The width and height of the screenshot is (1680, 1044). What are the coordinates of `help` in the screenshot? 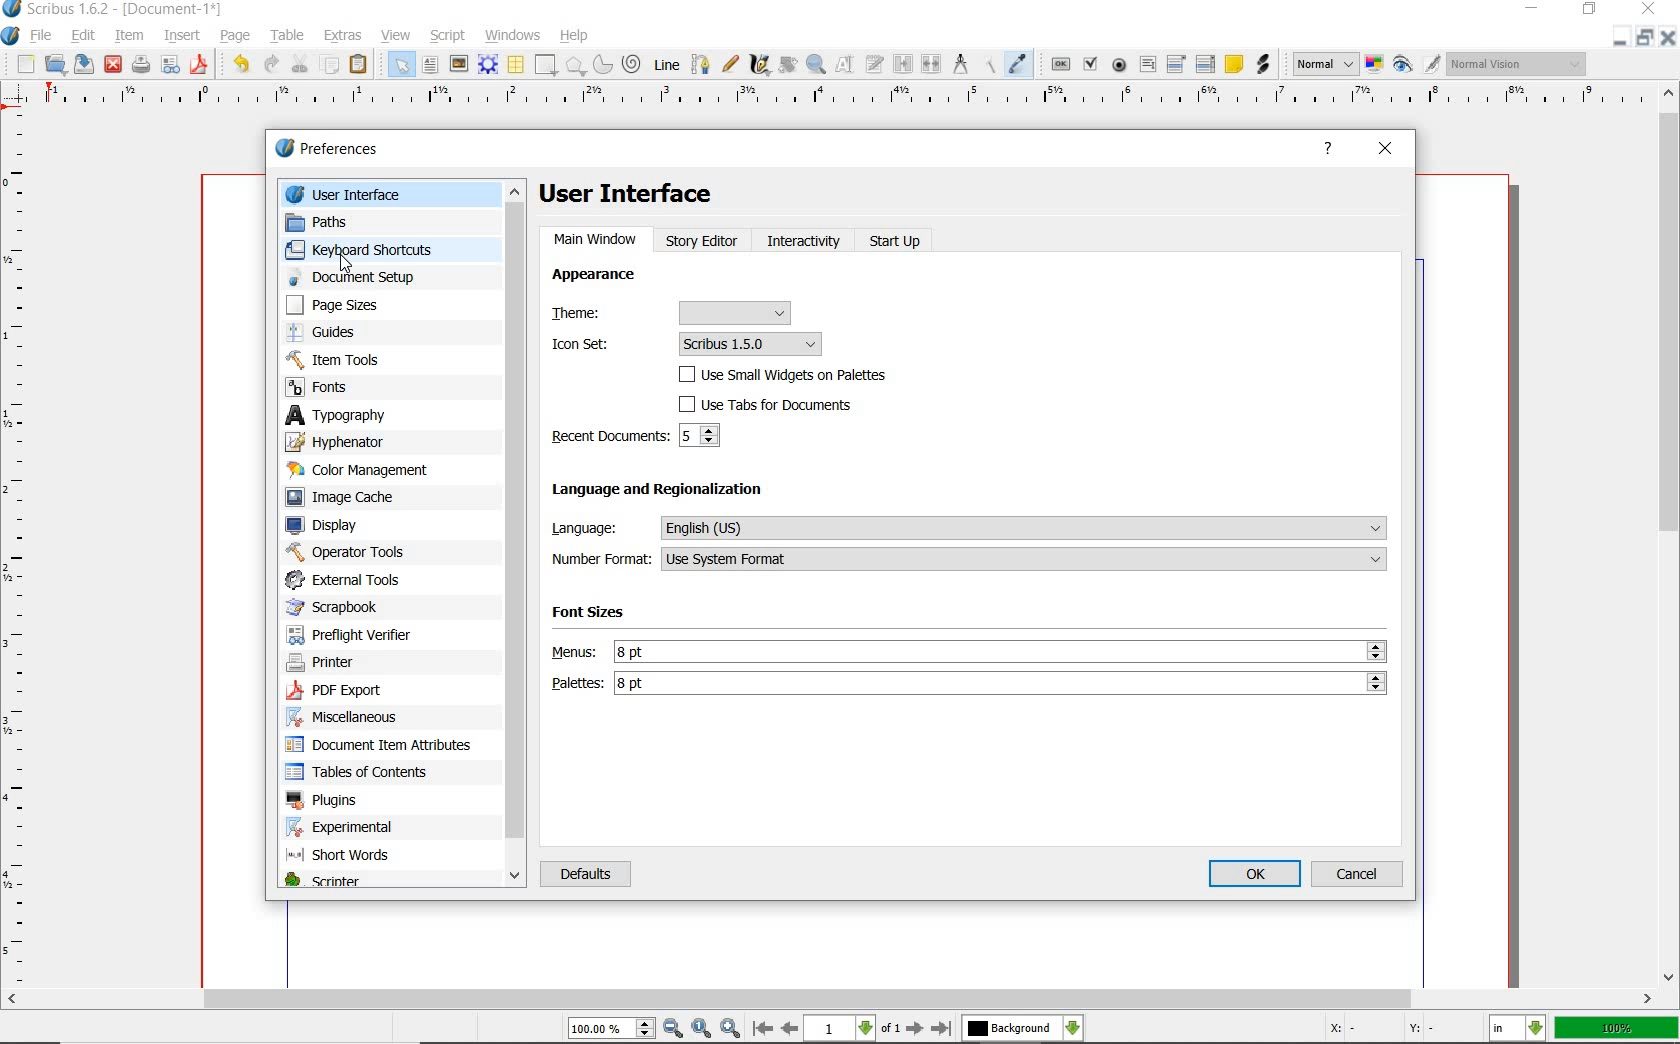 It's located at (575, 37).